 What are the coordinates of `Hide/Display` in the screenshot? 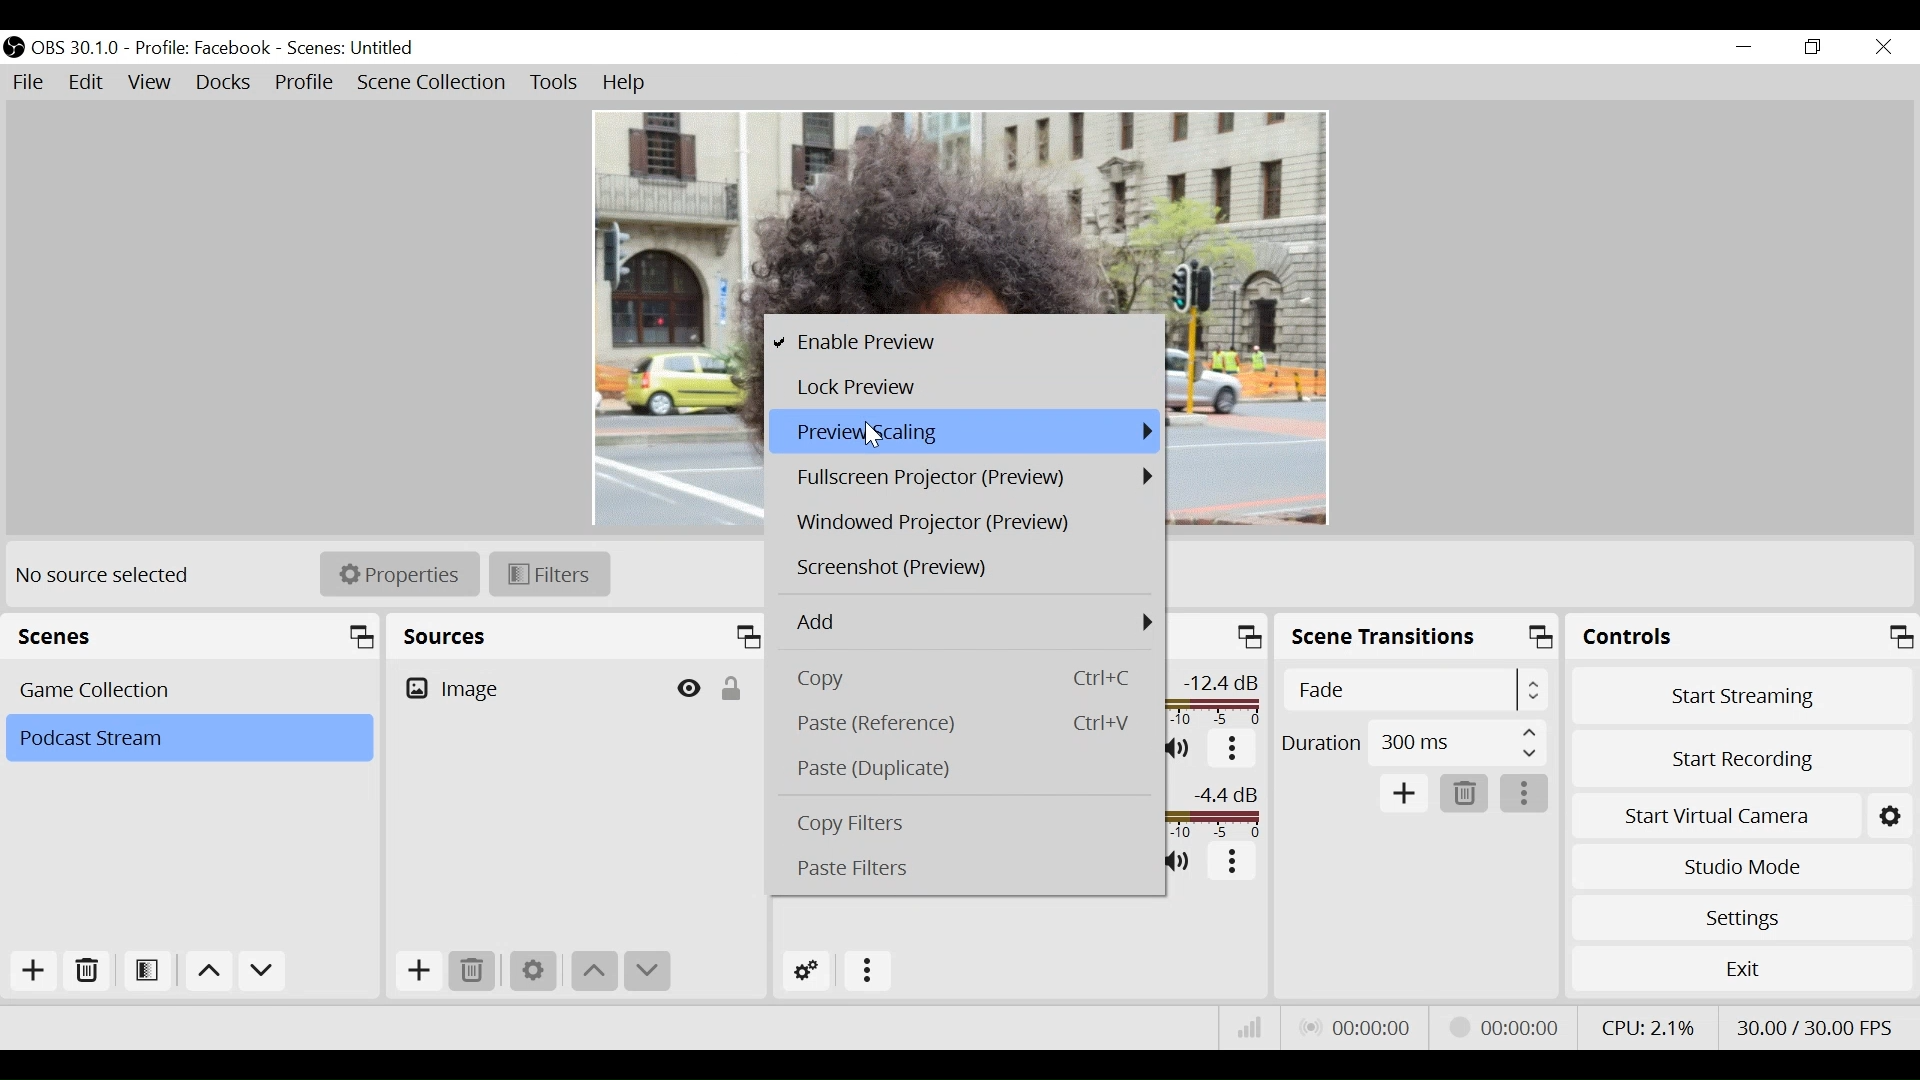 It's located at (686, 690).